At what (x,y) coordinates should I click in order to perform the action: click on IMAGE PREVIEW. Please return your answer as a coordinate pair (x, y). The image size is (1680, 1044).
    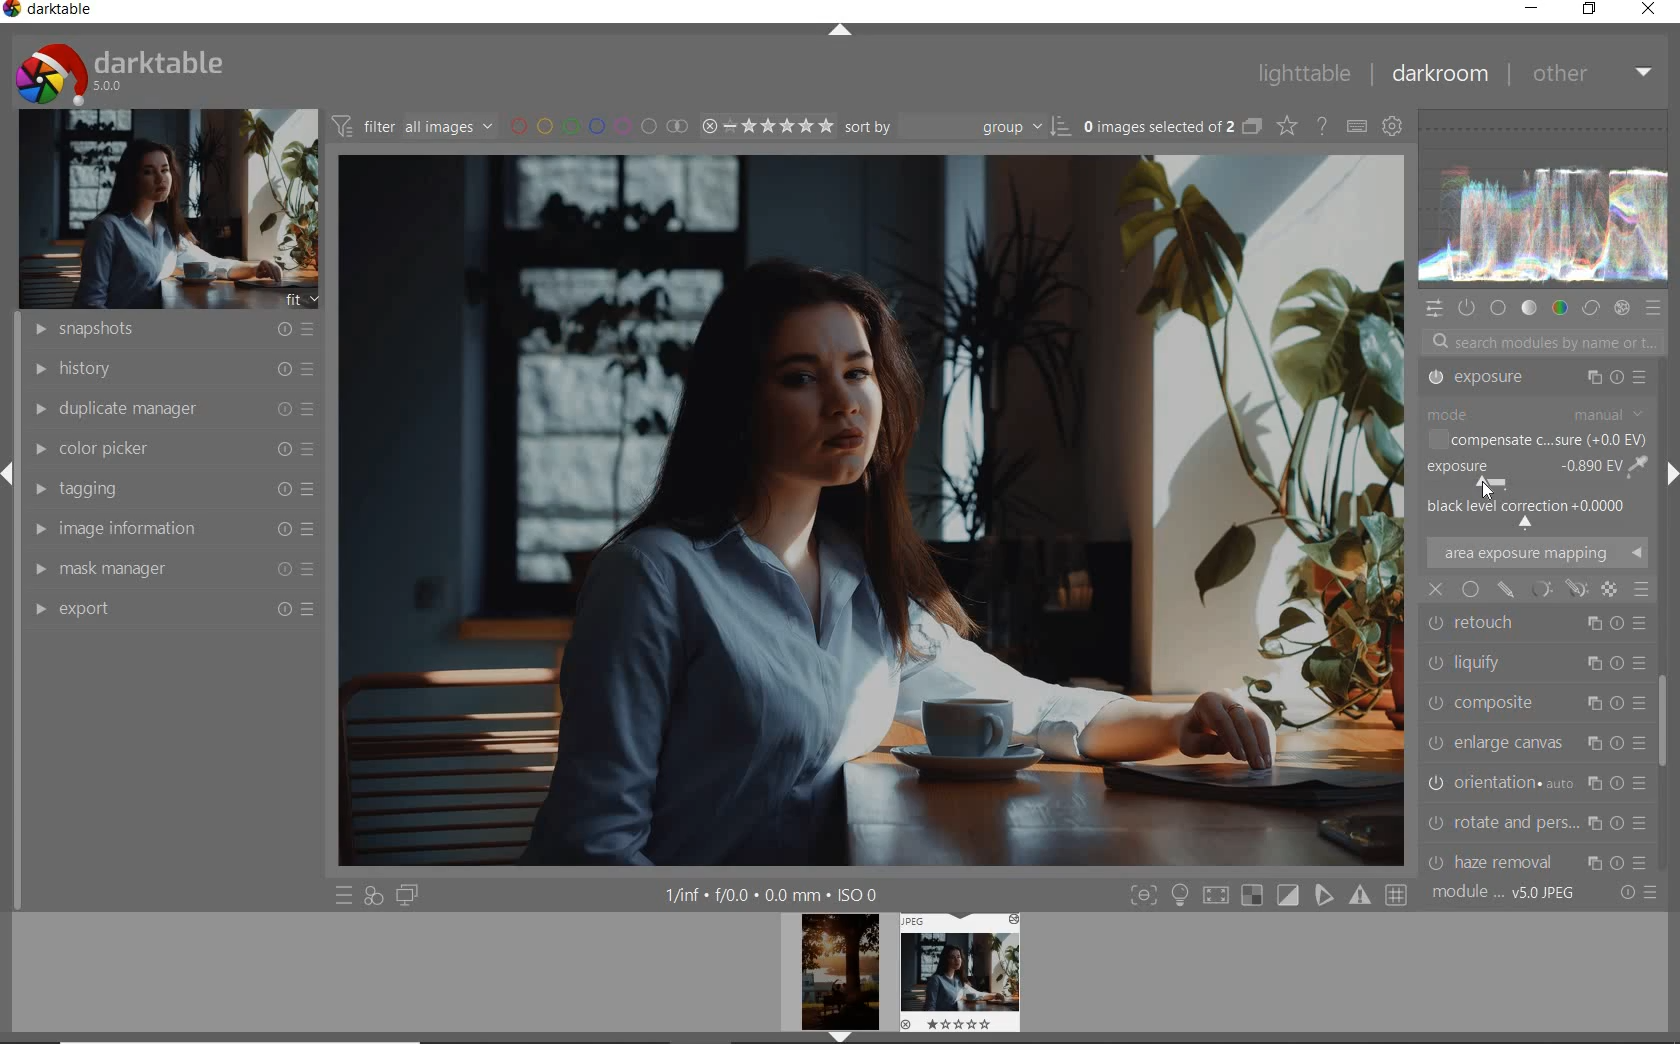
    Looking at the image, I should click on (958, 972).